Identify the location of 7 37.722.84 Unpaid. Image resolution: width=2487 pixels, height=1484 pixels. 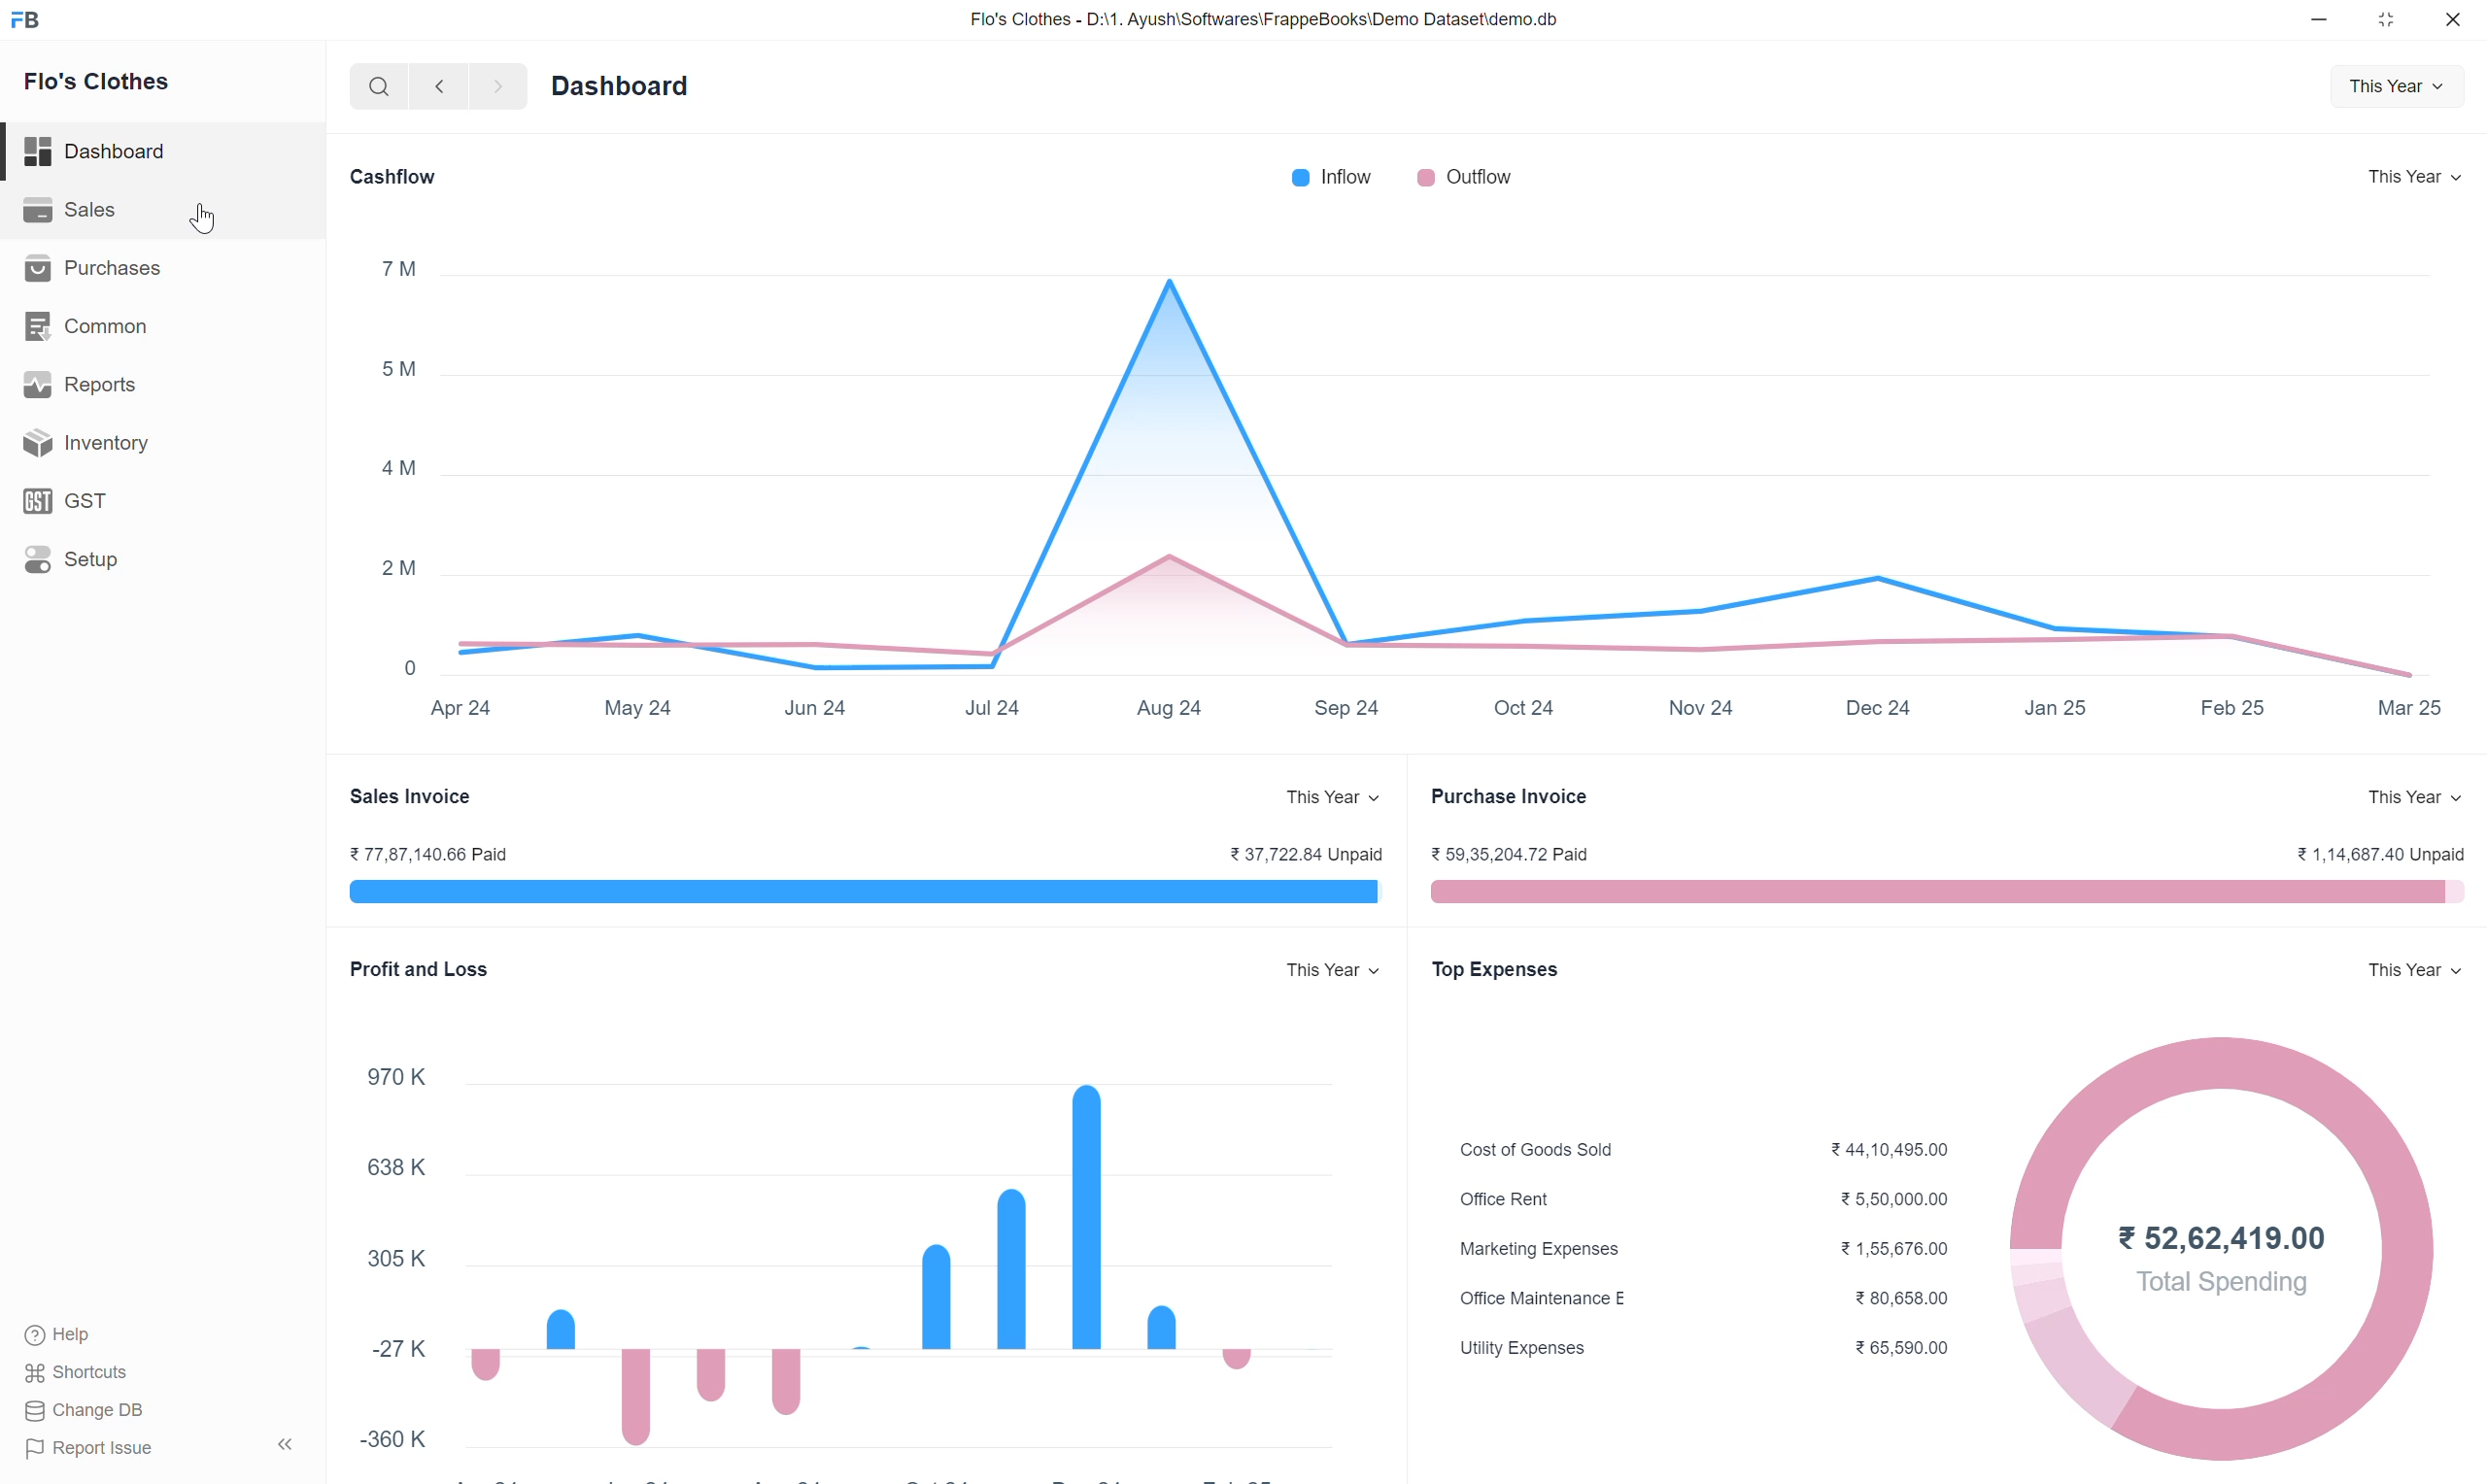
(1309, 853).